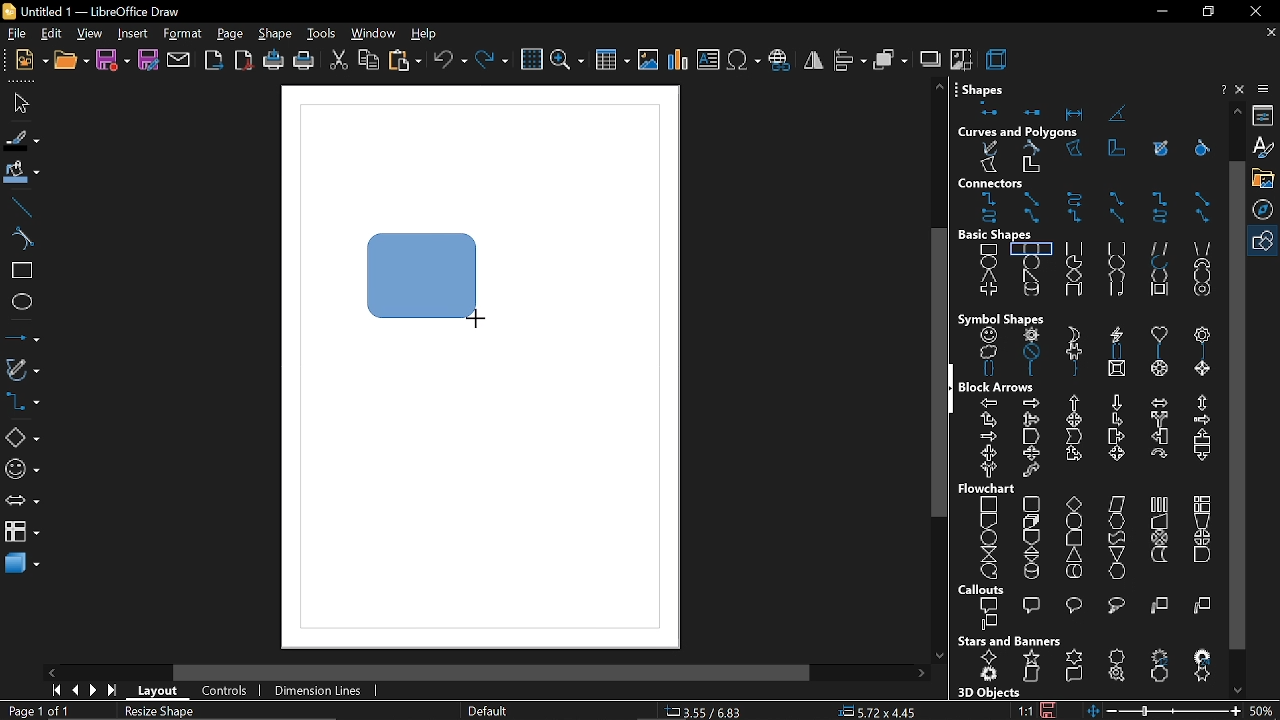 The height and width of the screenshot is (720, 1280). Describe the element at coordinates (1242, 89) in the screenshot. I see `close` at that location.